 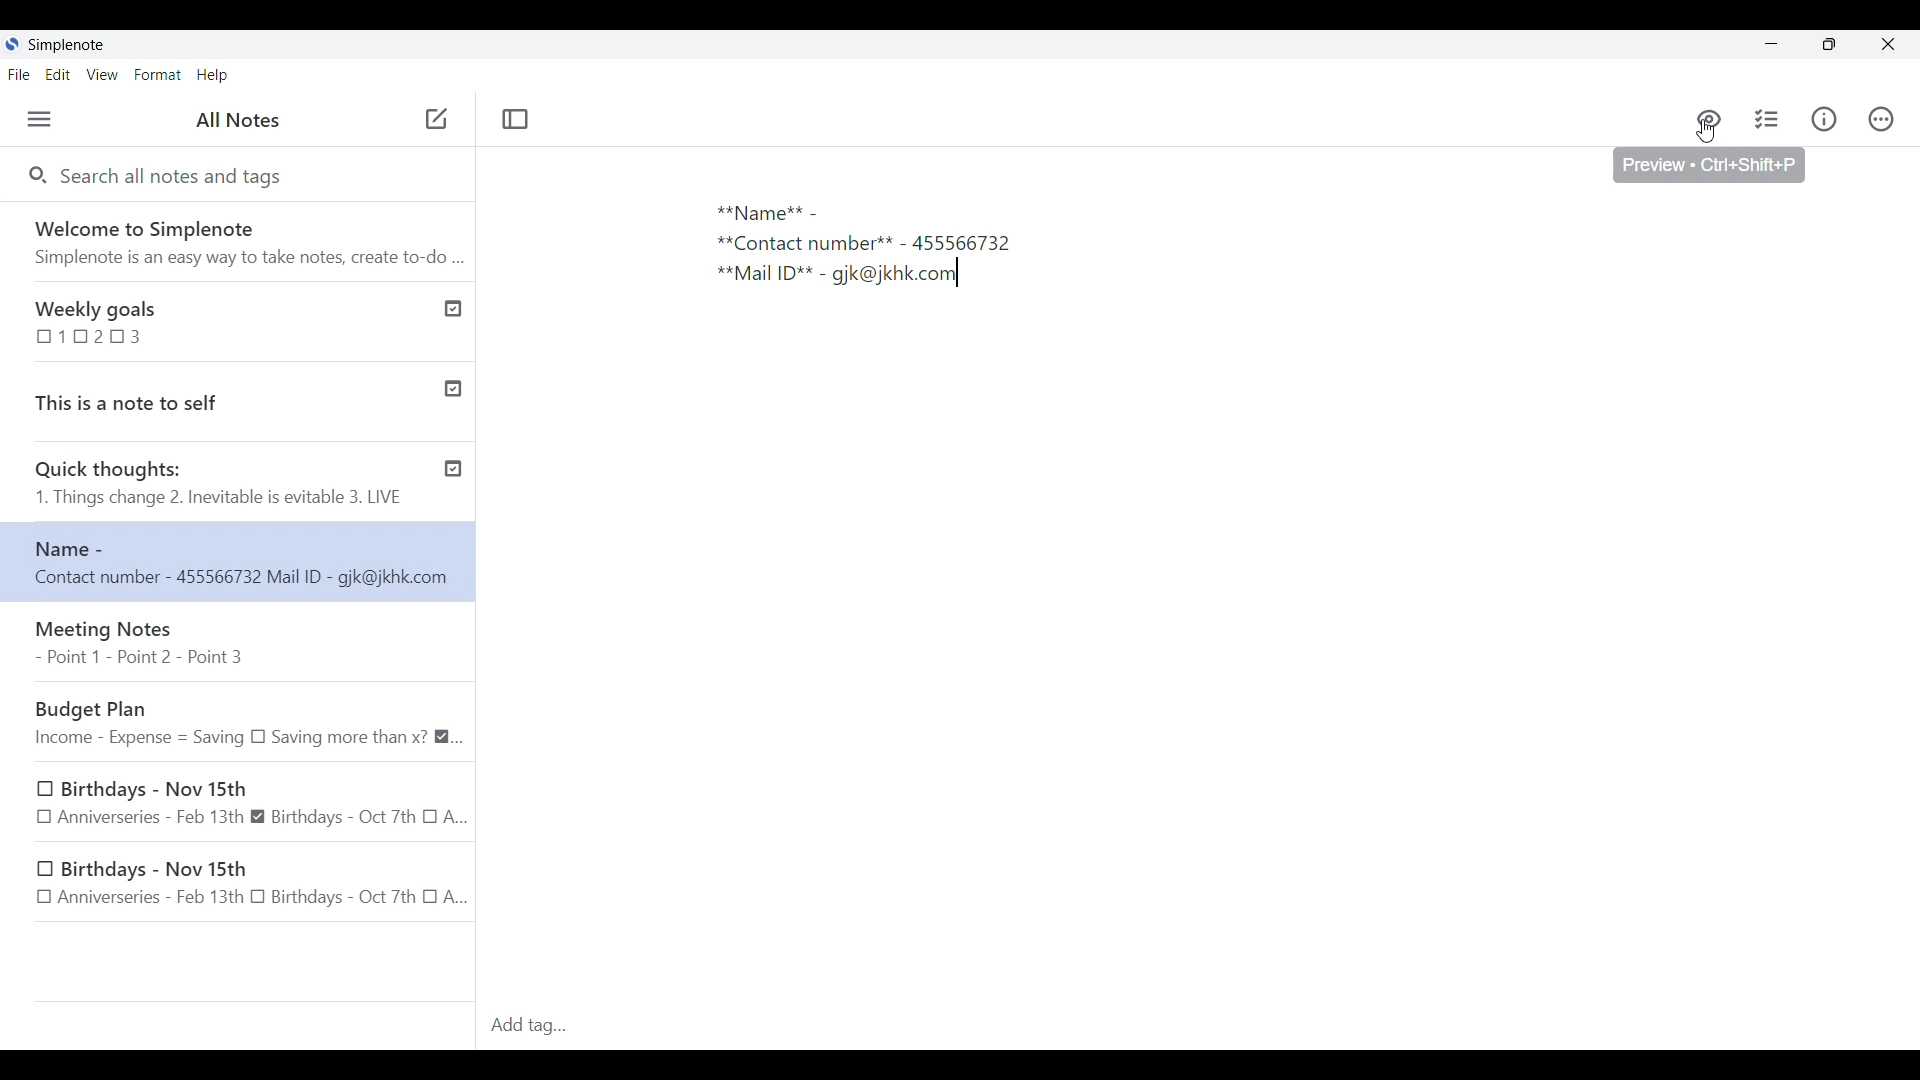 I want to click on This is a note to self, so click(x=213, y=398).